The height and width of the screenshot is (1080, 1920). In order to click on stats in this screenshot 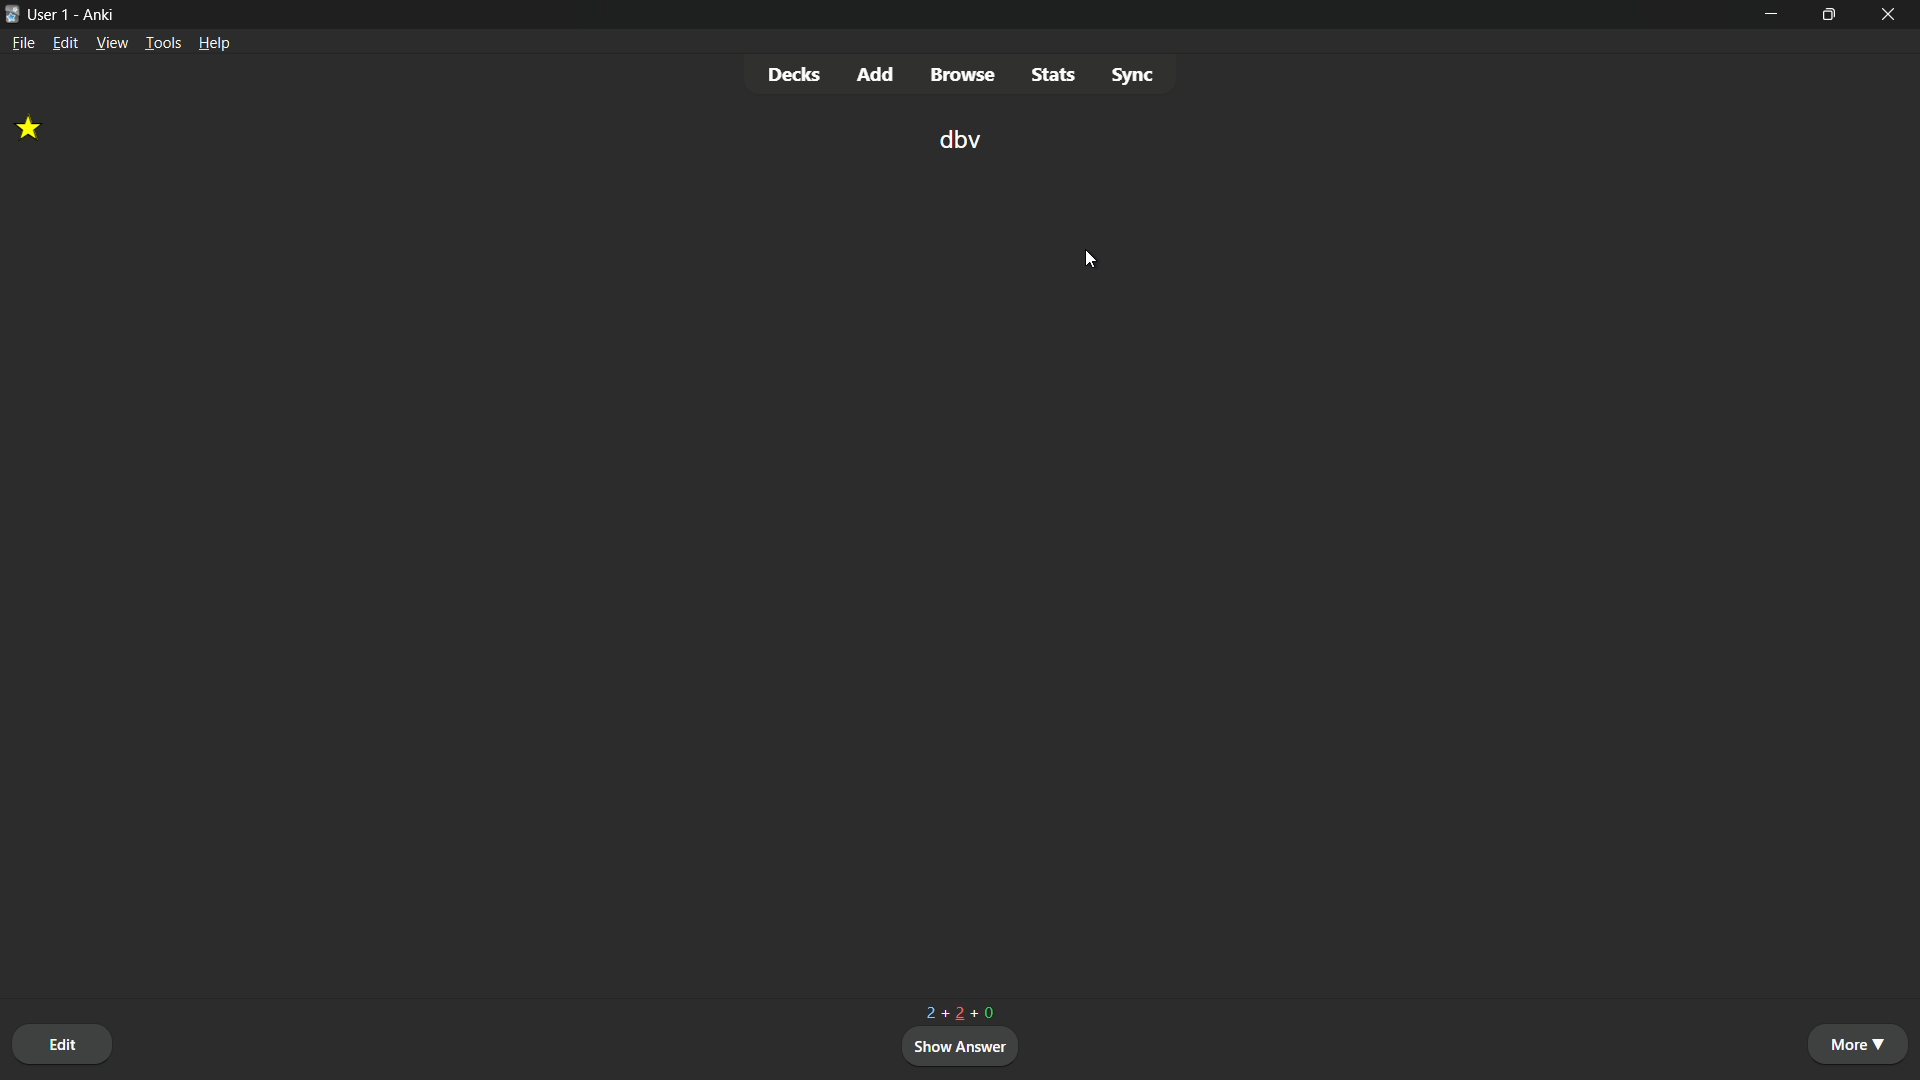, I will do `click(1052, 75)`.